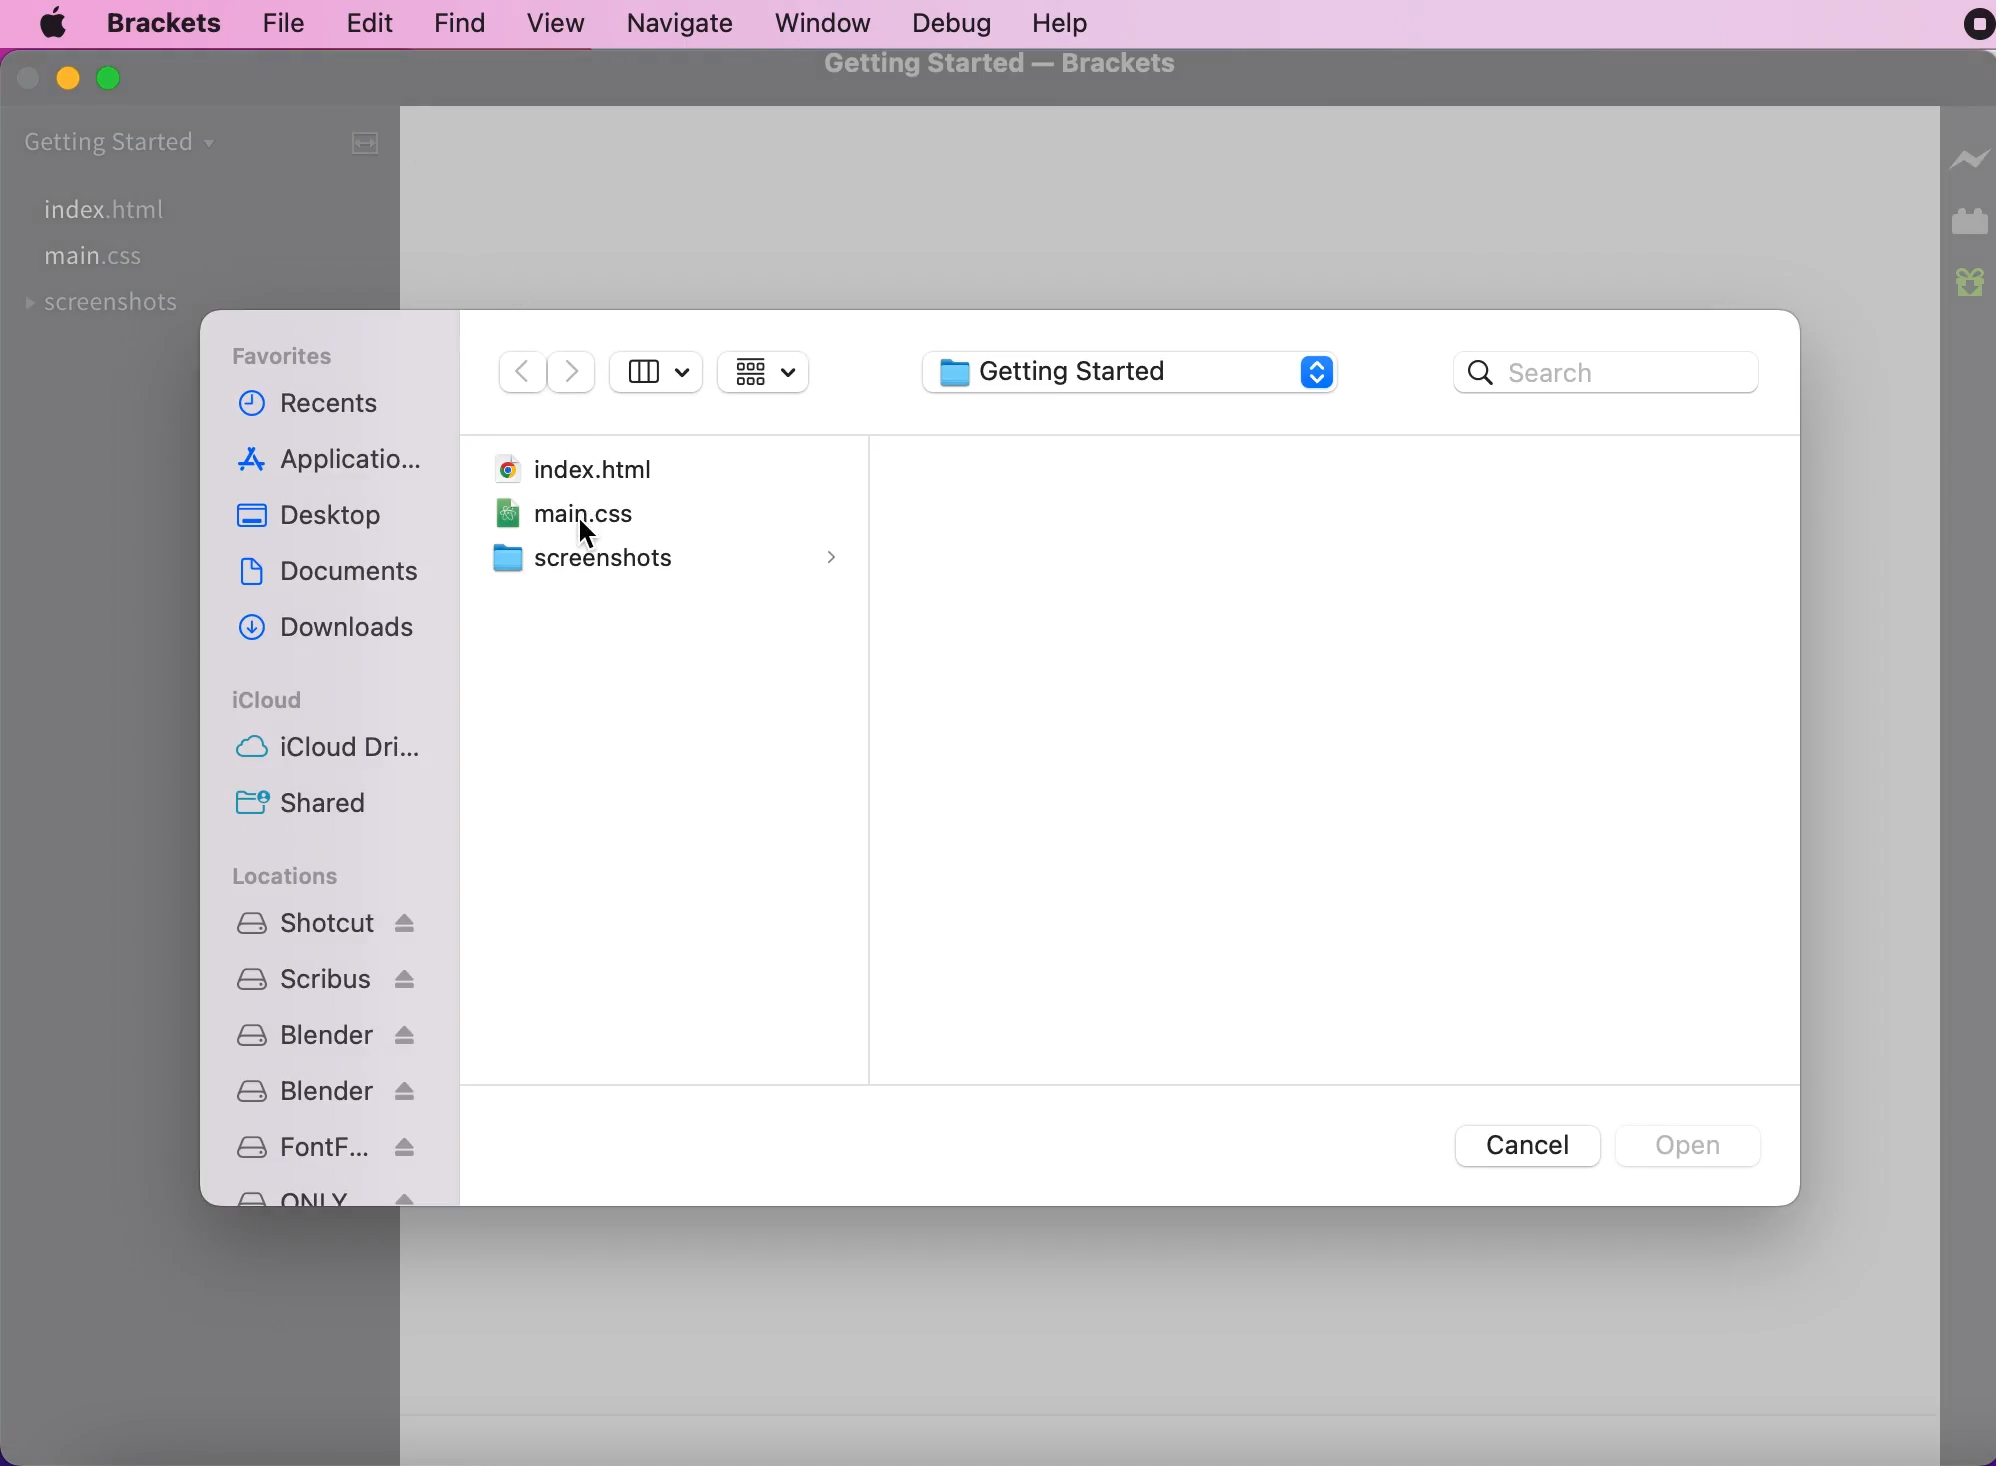 Image resolution: width=1996 pixels, height=1466 pixels. Describe the element at coordinates (317, 806) in the screenshot. I see `shared` at that location.